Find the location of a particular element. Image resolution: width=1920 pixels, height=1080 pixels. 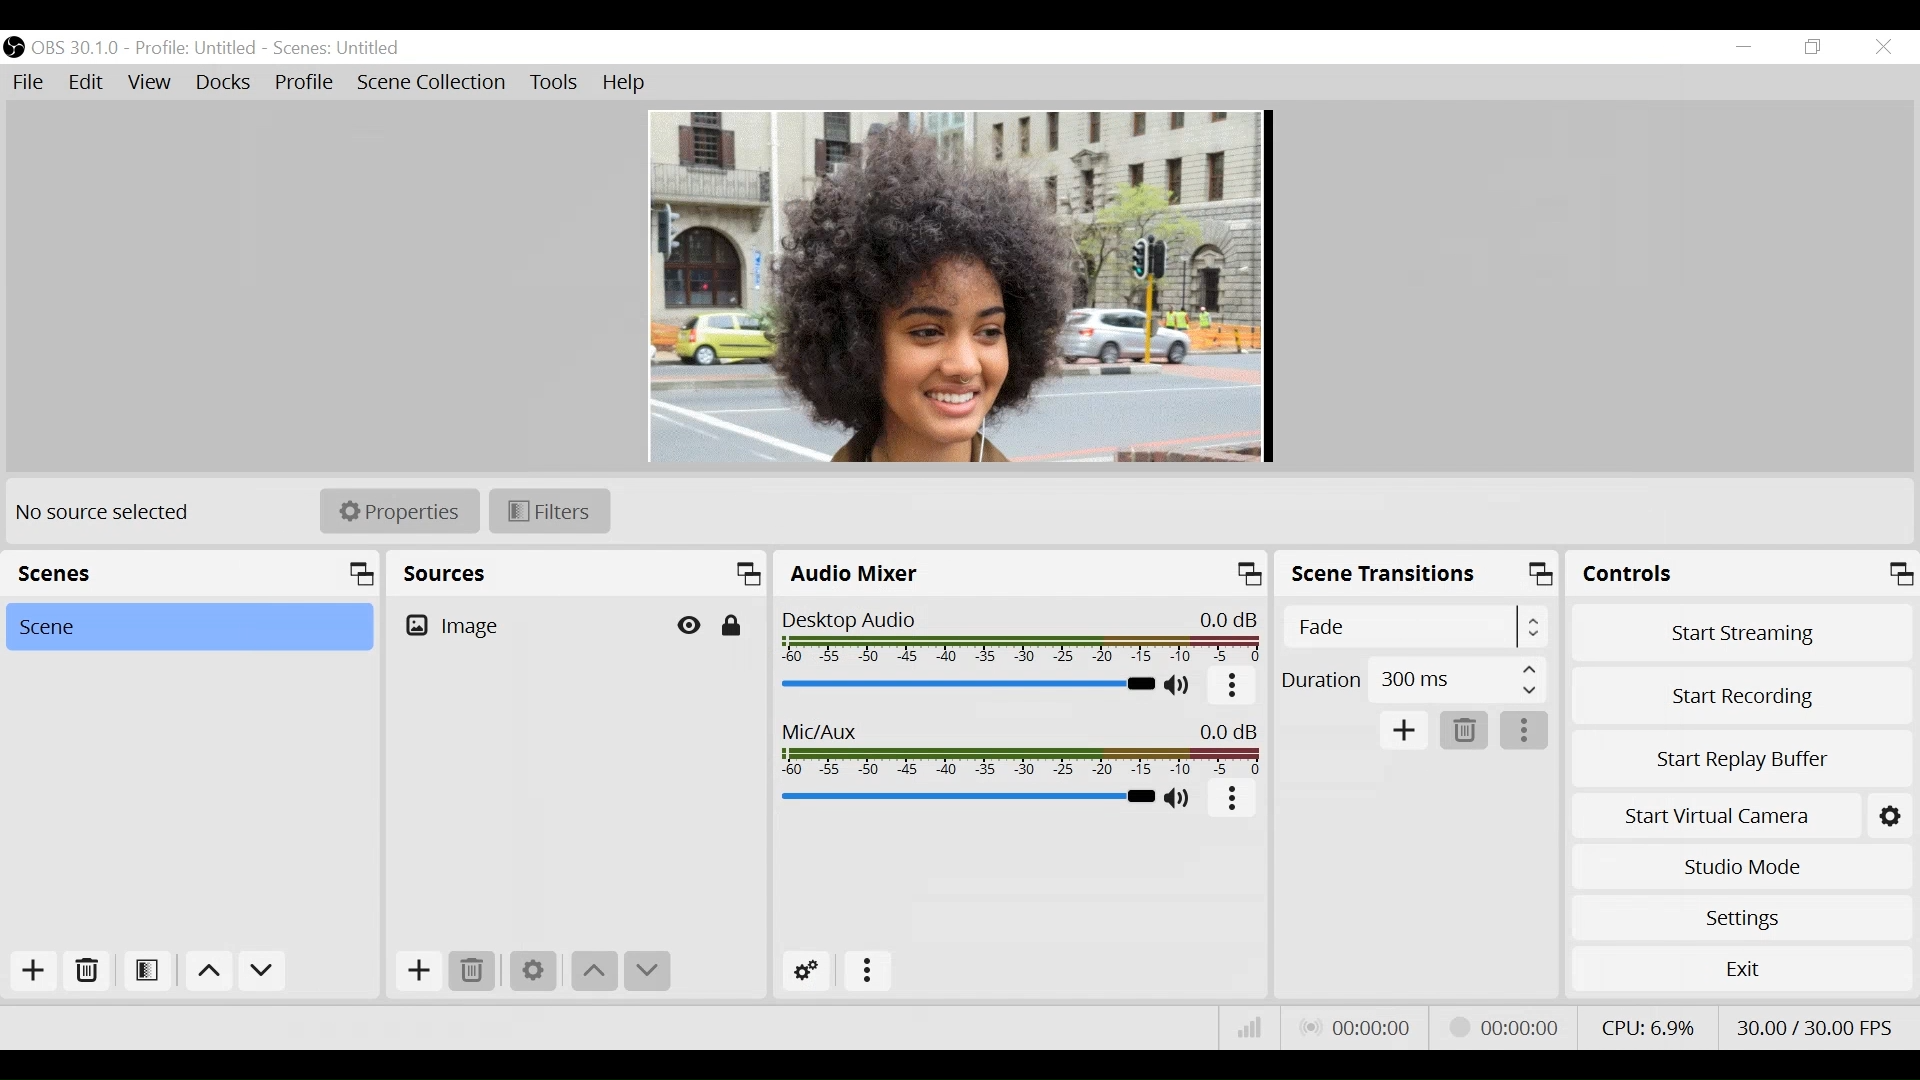

Mic/Aux is located at coordinates (1022, 750).